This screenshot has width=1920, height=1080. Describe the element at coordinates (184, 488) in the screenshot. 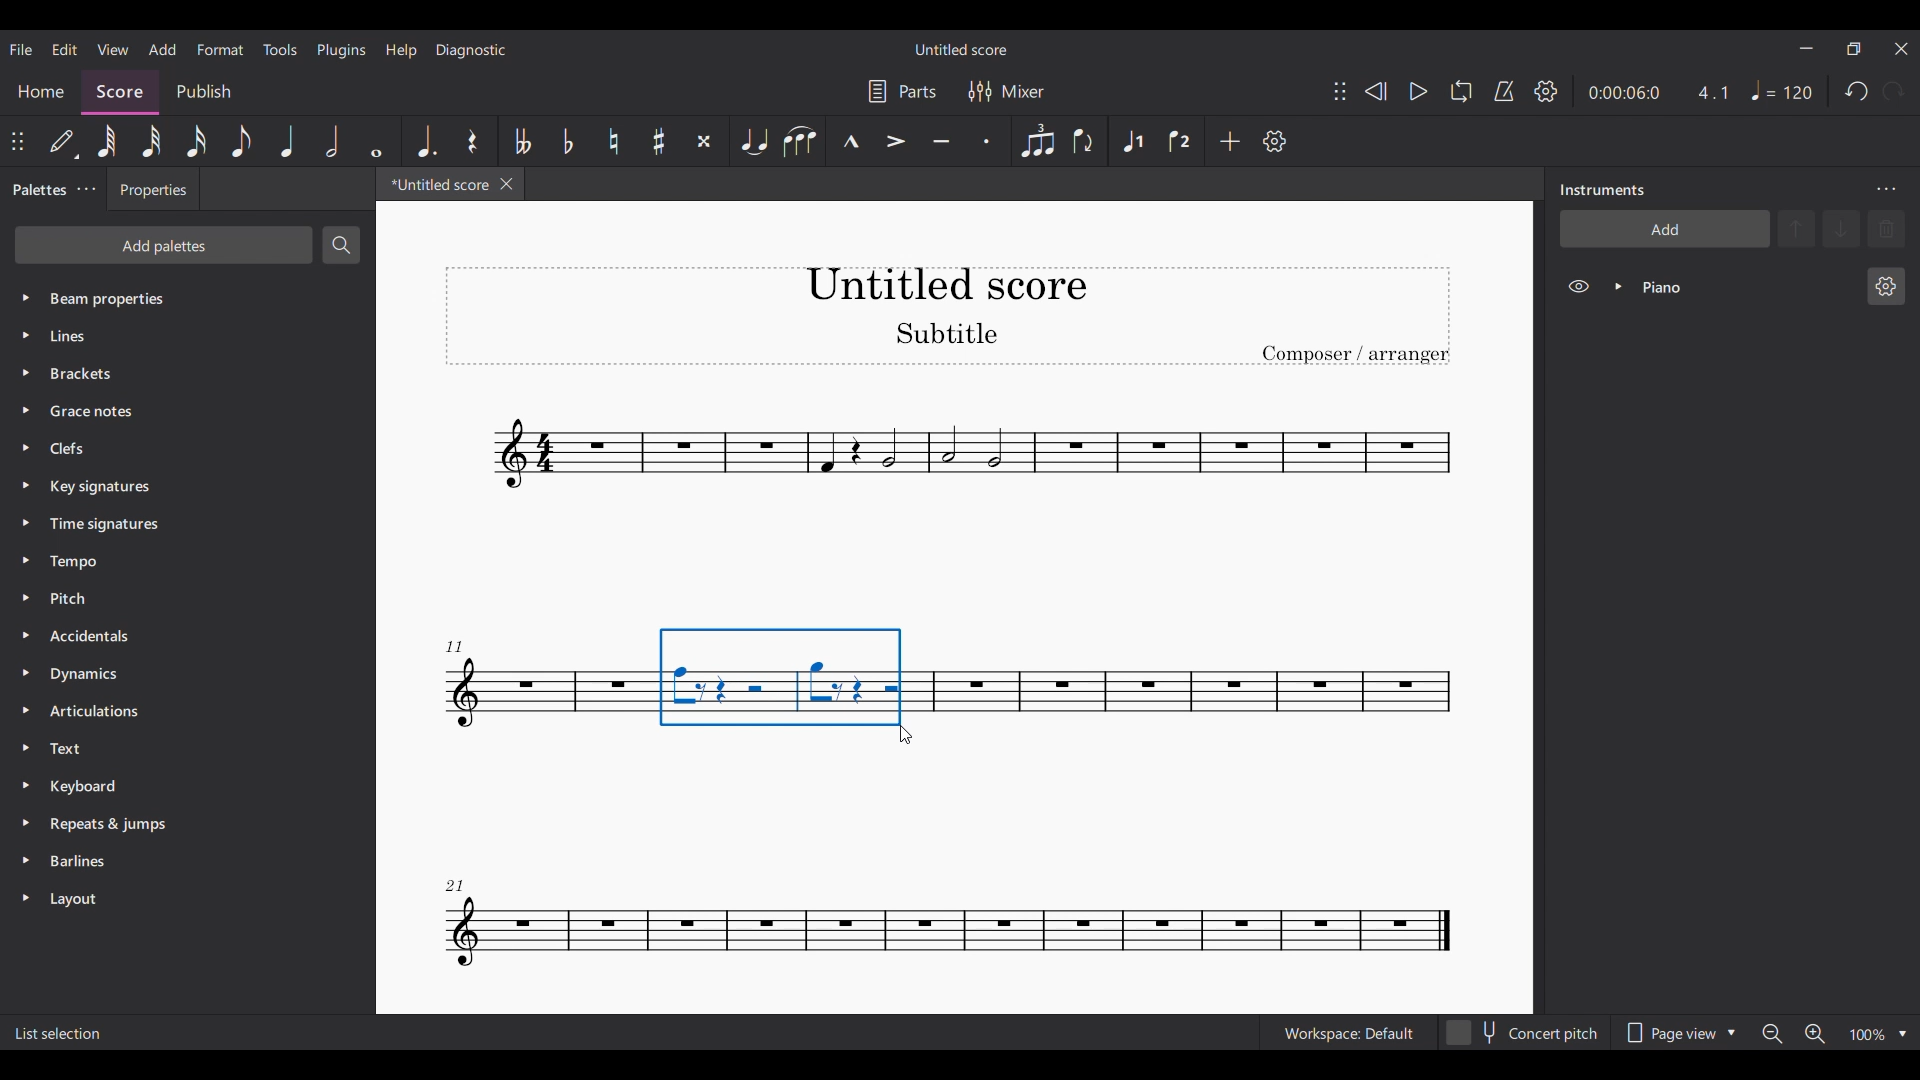

I see `Key signatures` at that location.